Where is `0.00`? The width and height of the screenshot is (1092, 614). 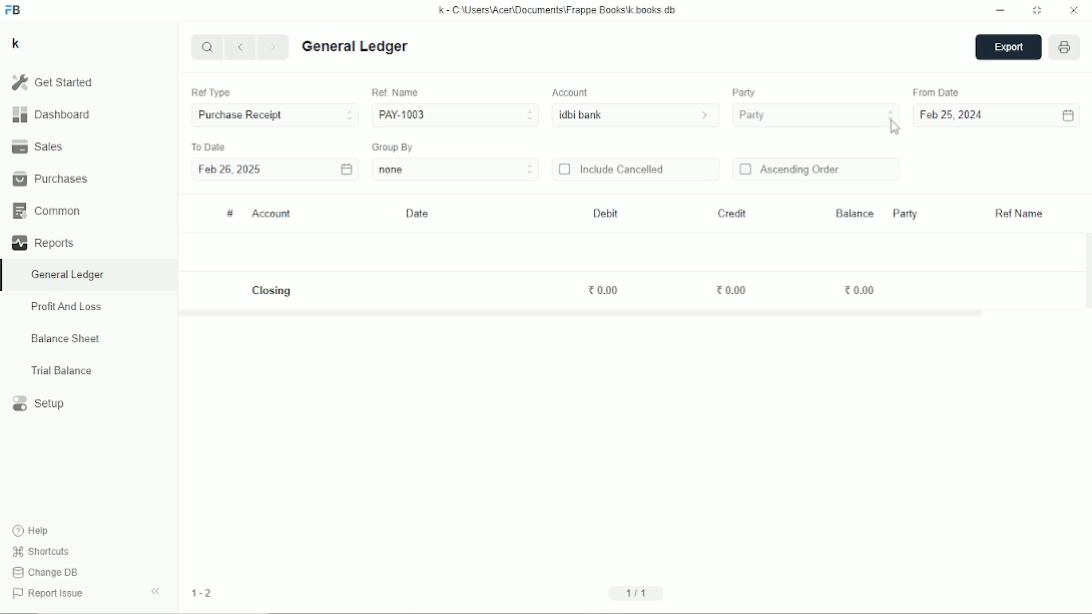 0.00 is located at coordinates (860, 289).